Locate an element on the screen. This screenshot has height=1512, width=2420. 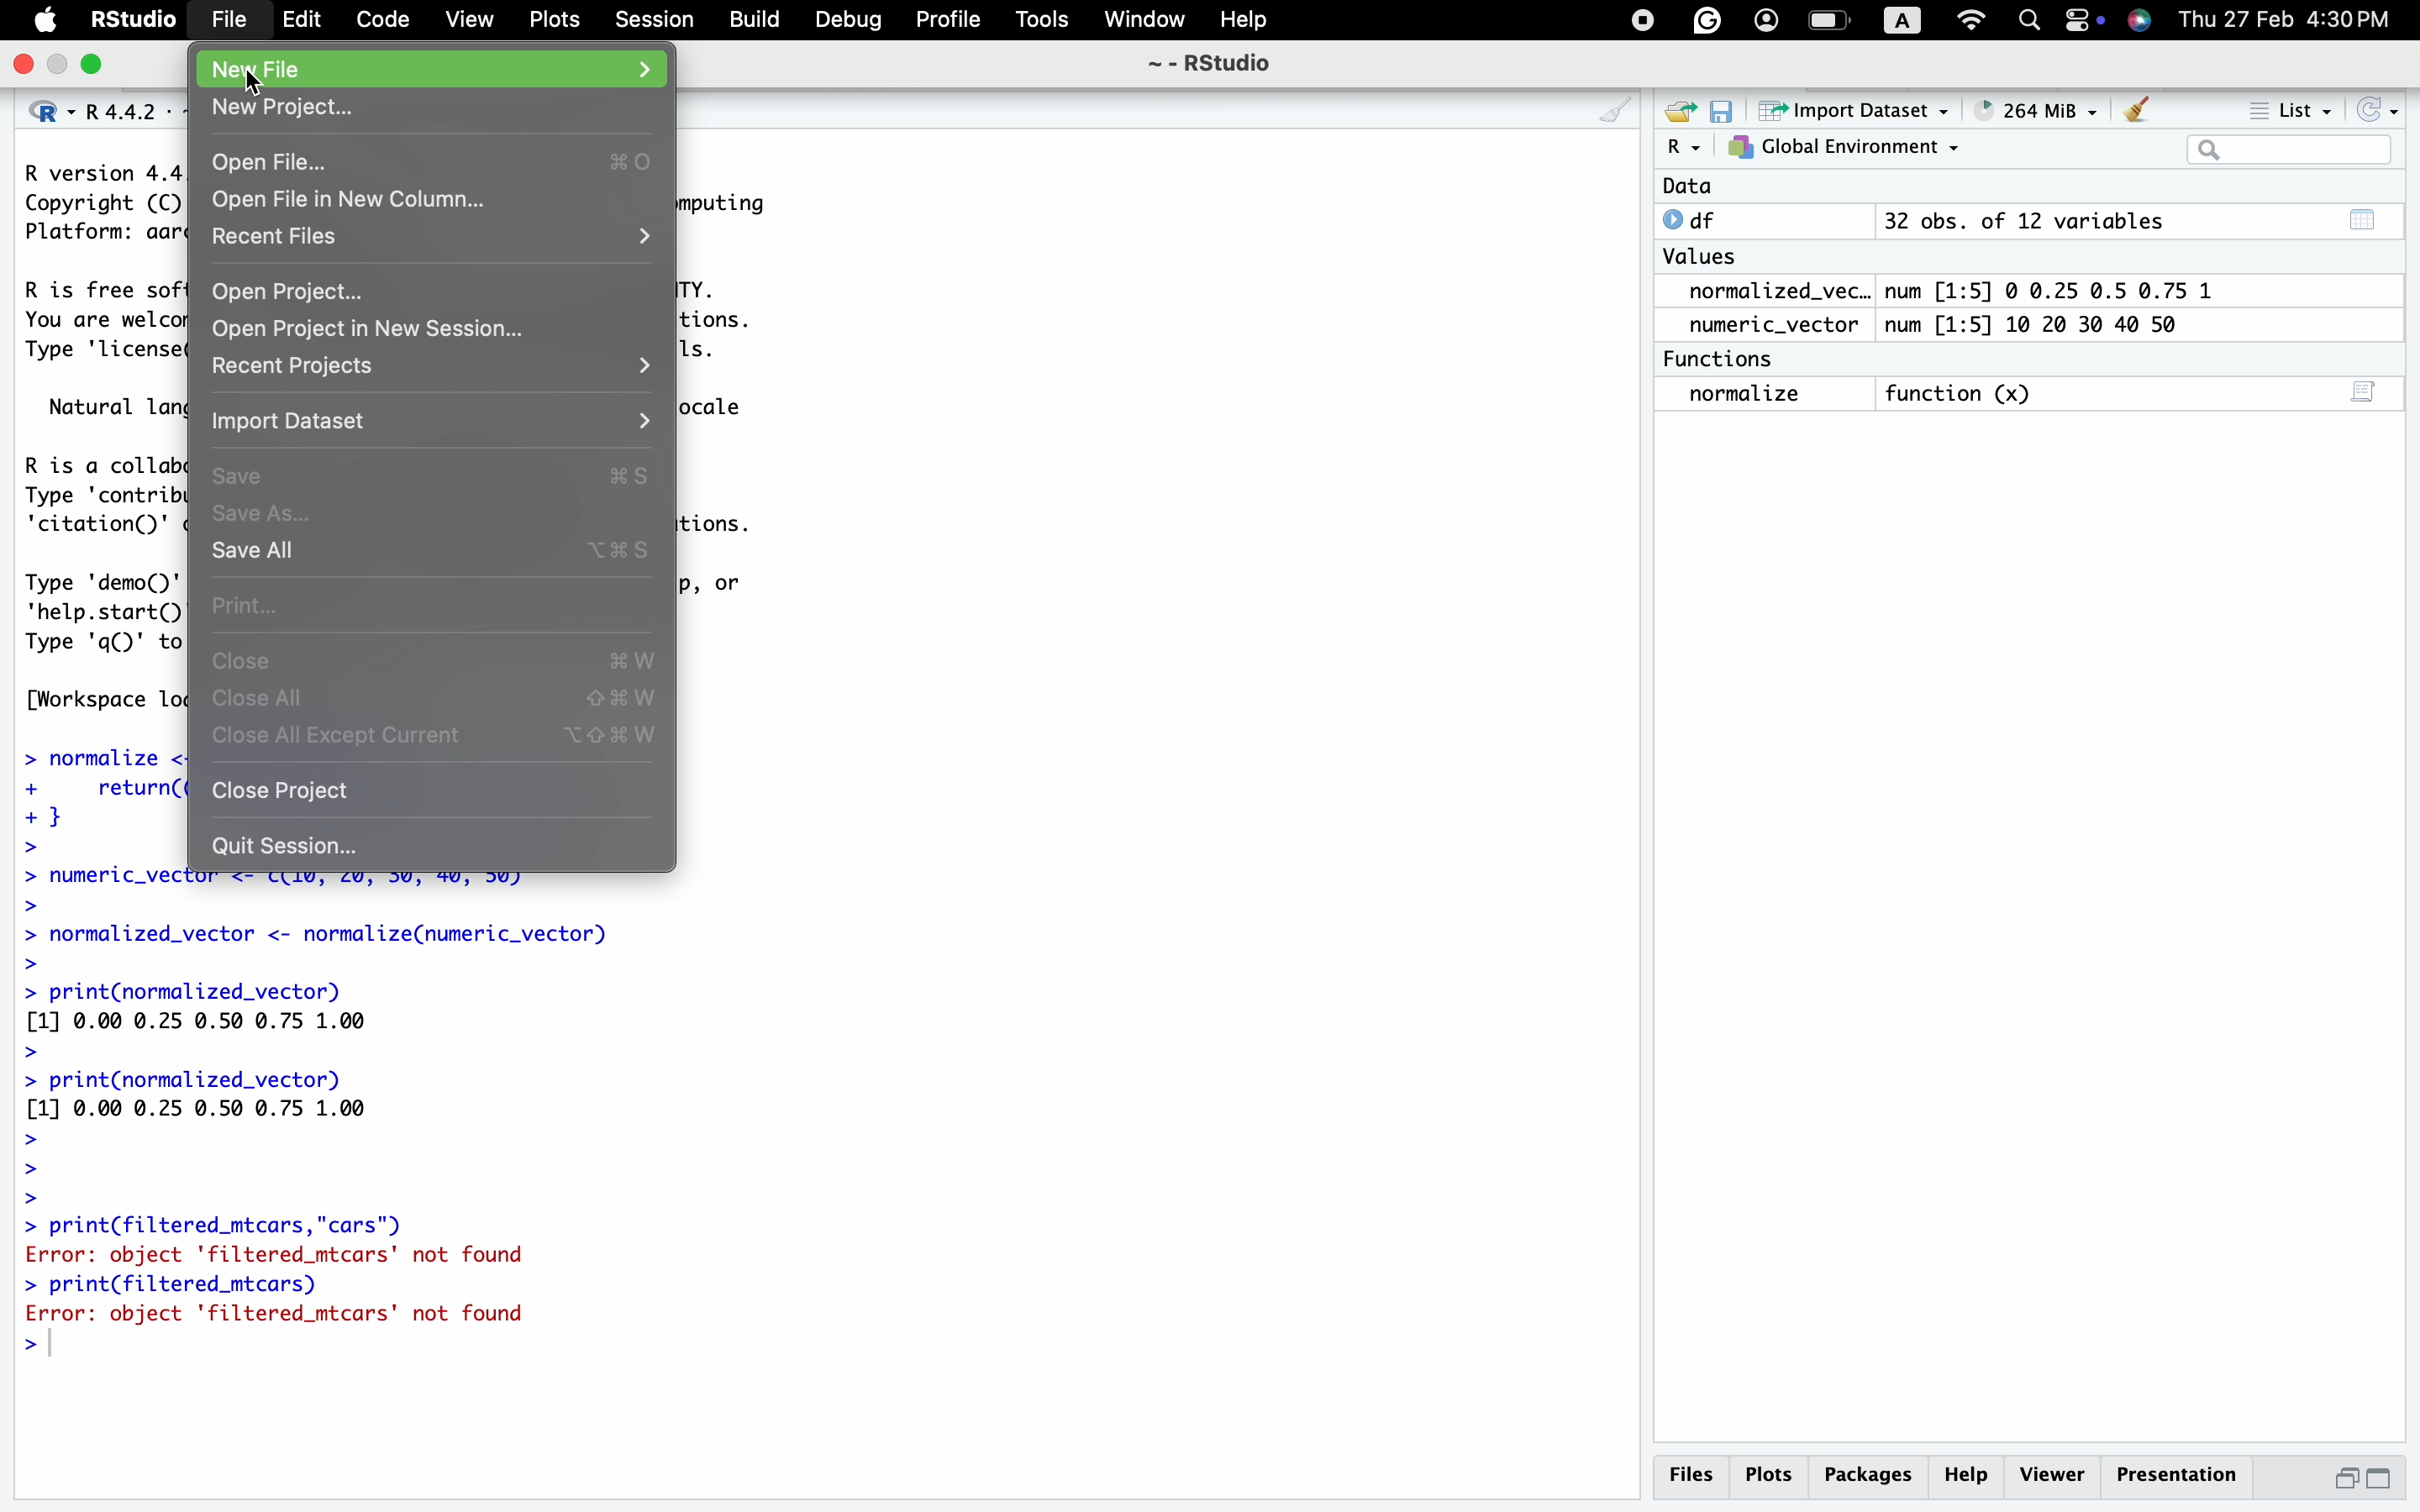
df is located at coordinates (1705, 220).